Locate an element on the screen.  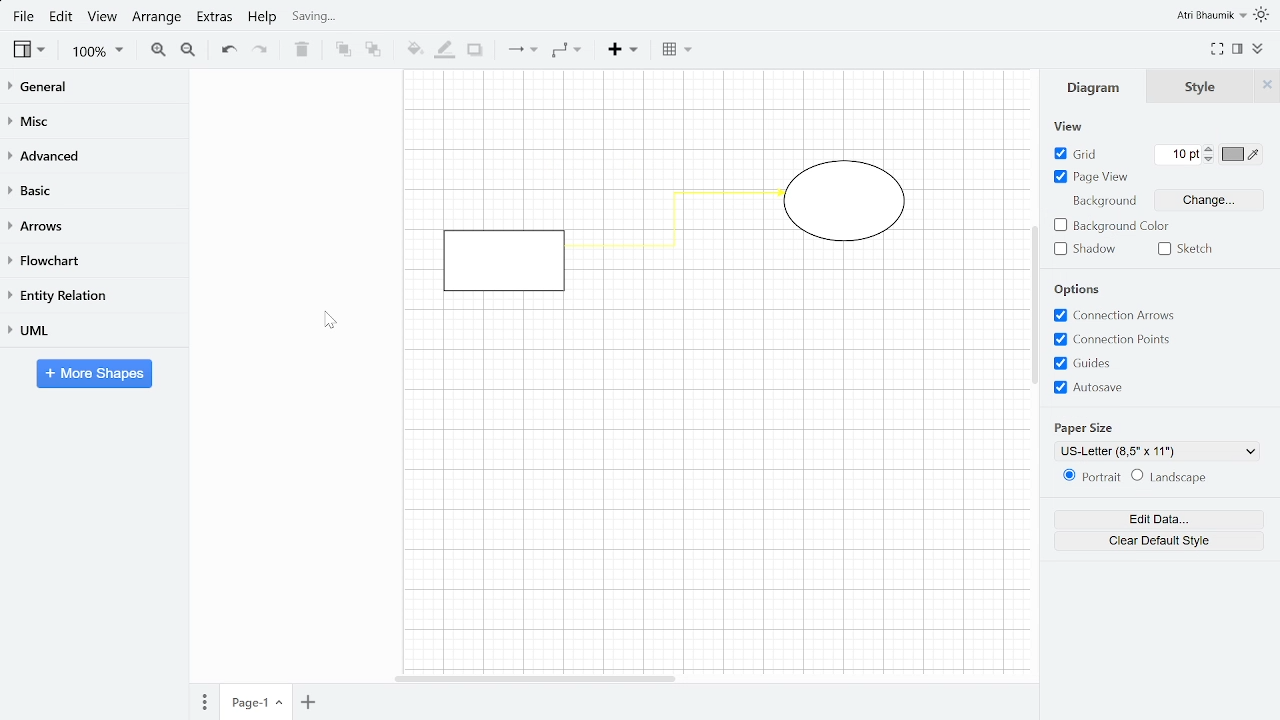
paper size is located at coordinates (1086, 427).